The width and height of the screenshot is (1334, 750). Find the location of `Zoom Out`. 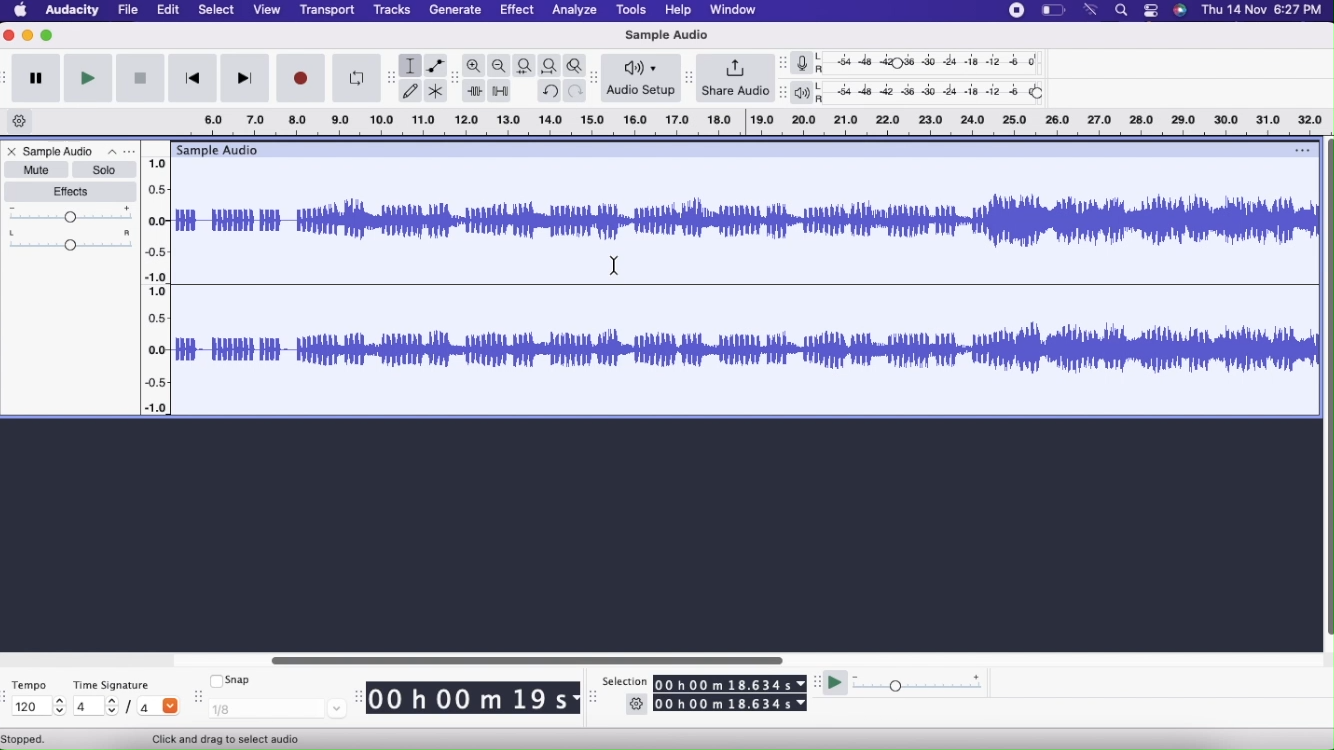

Zoom Out is located at coordinates (500, 65).